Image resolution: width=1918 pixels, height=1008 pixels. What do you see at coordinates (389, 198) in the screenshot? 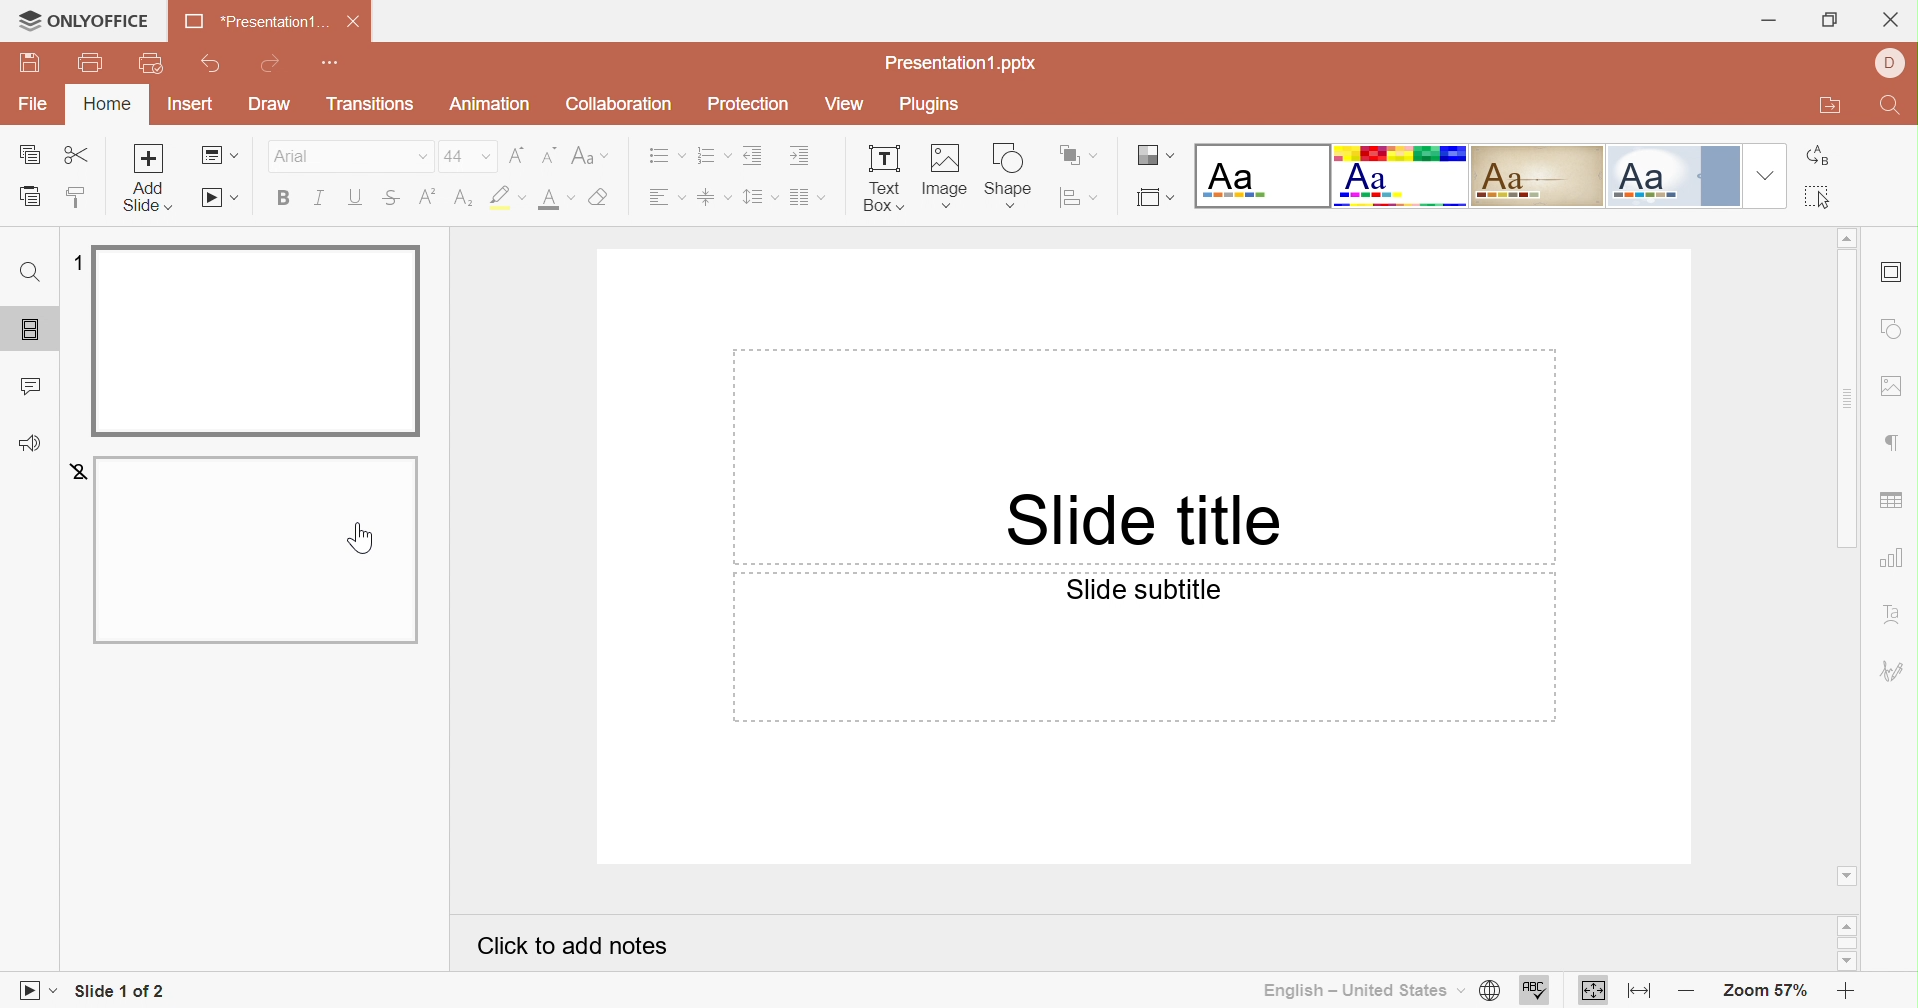
I see `Strikethrough` at bounding box center [389, 198].